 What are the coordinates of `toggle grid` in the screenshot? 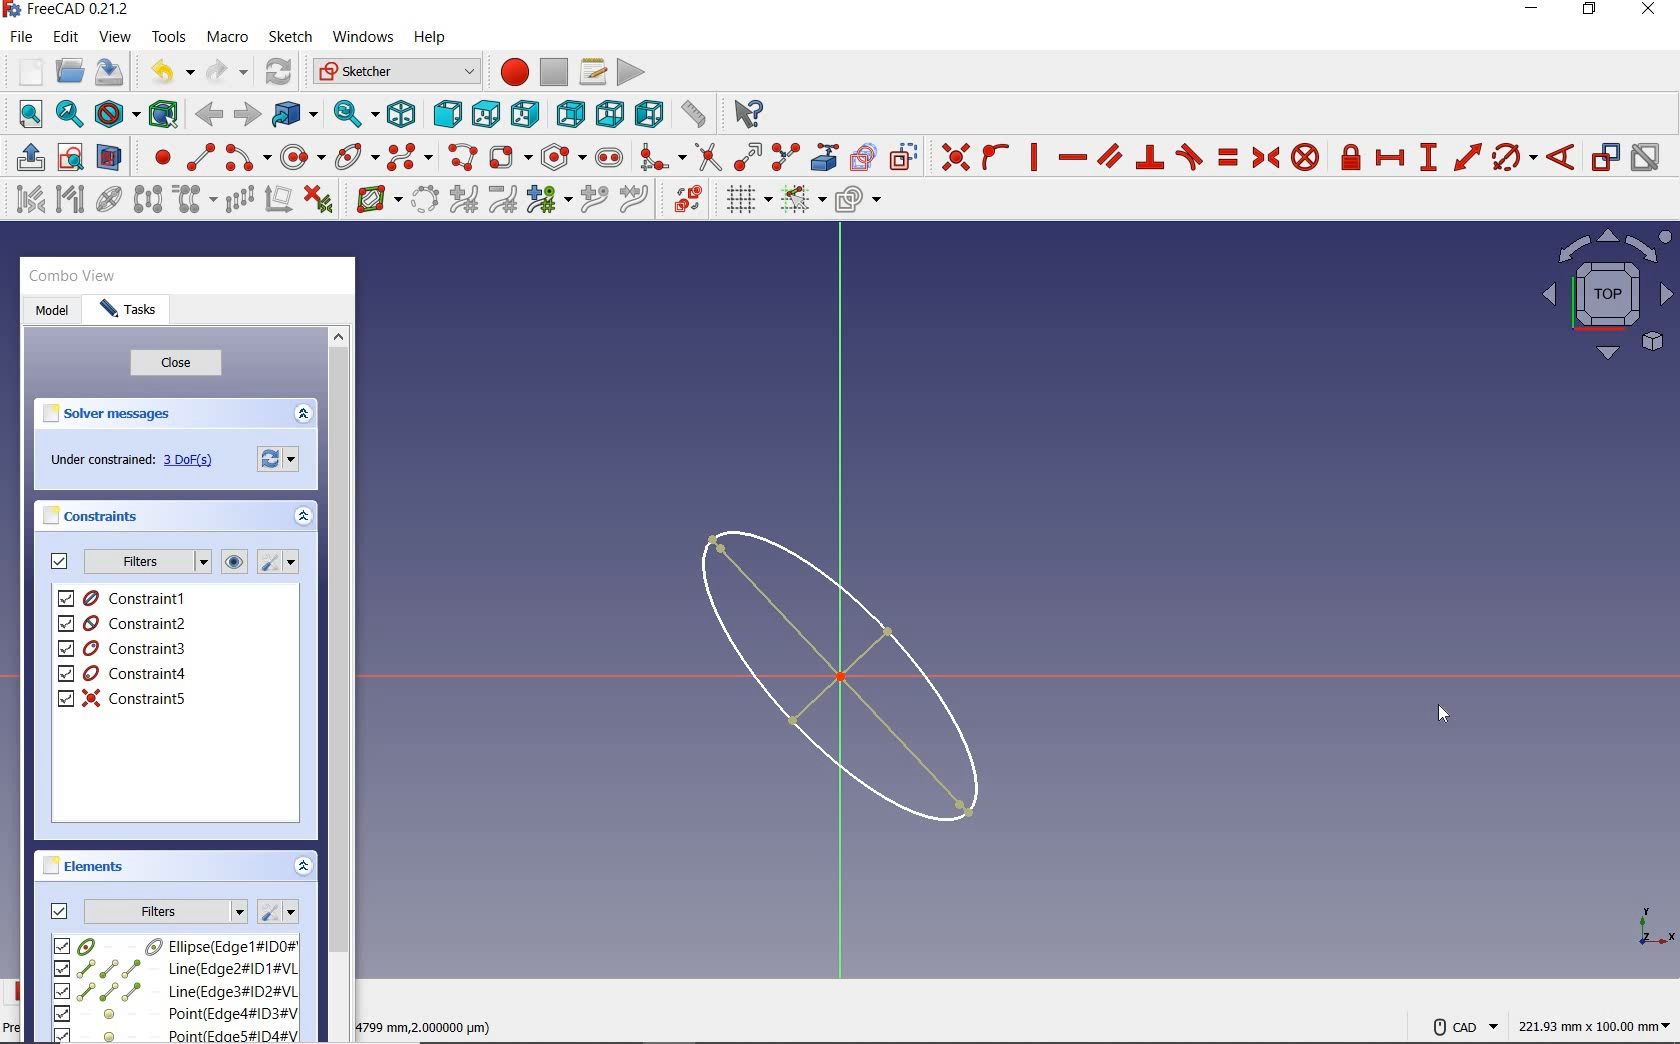 It's located at (746, 199).